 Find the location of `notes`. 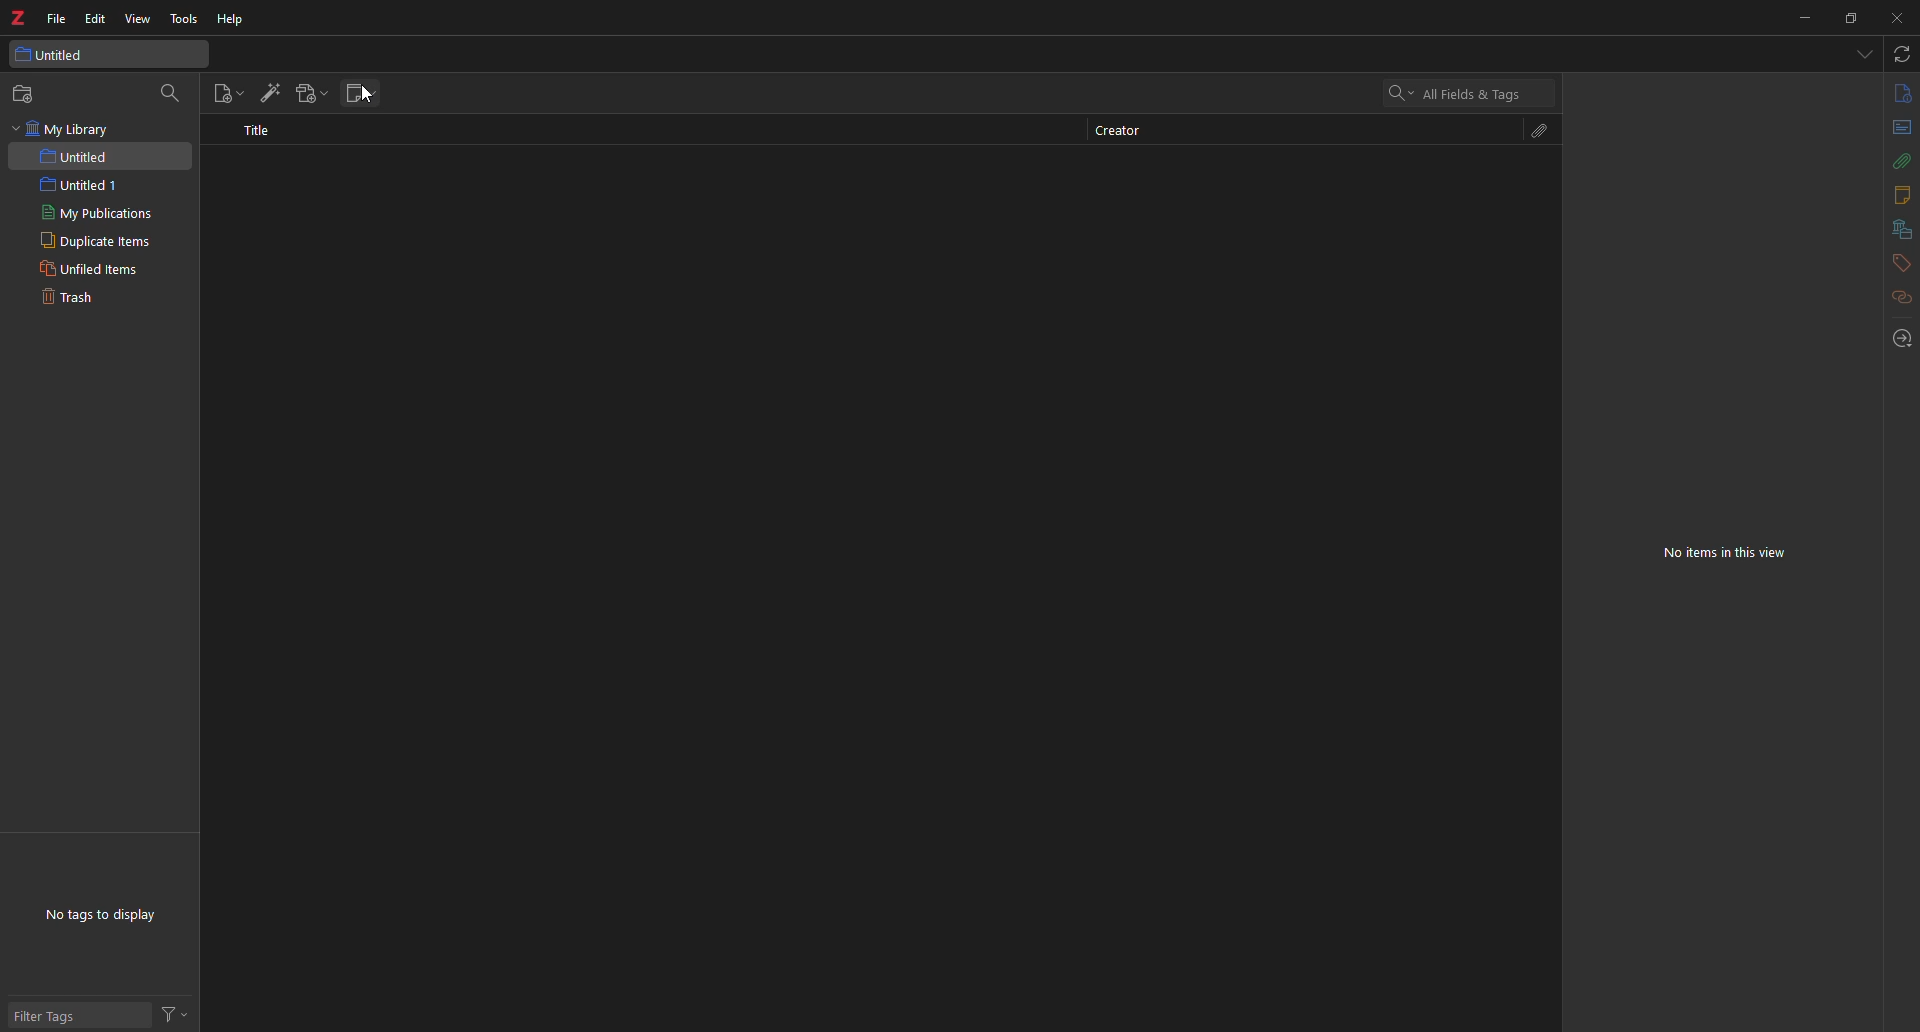

notes is located at coordinates (1899, 193).